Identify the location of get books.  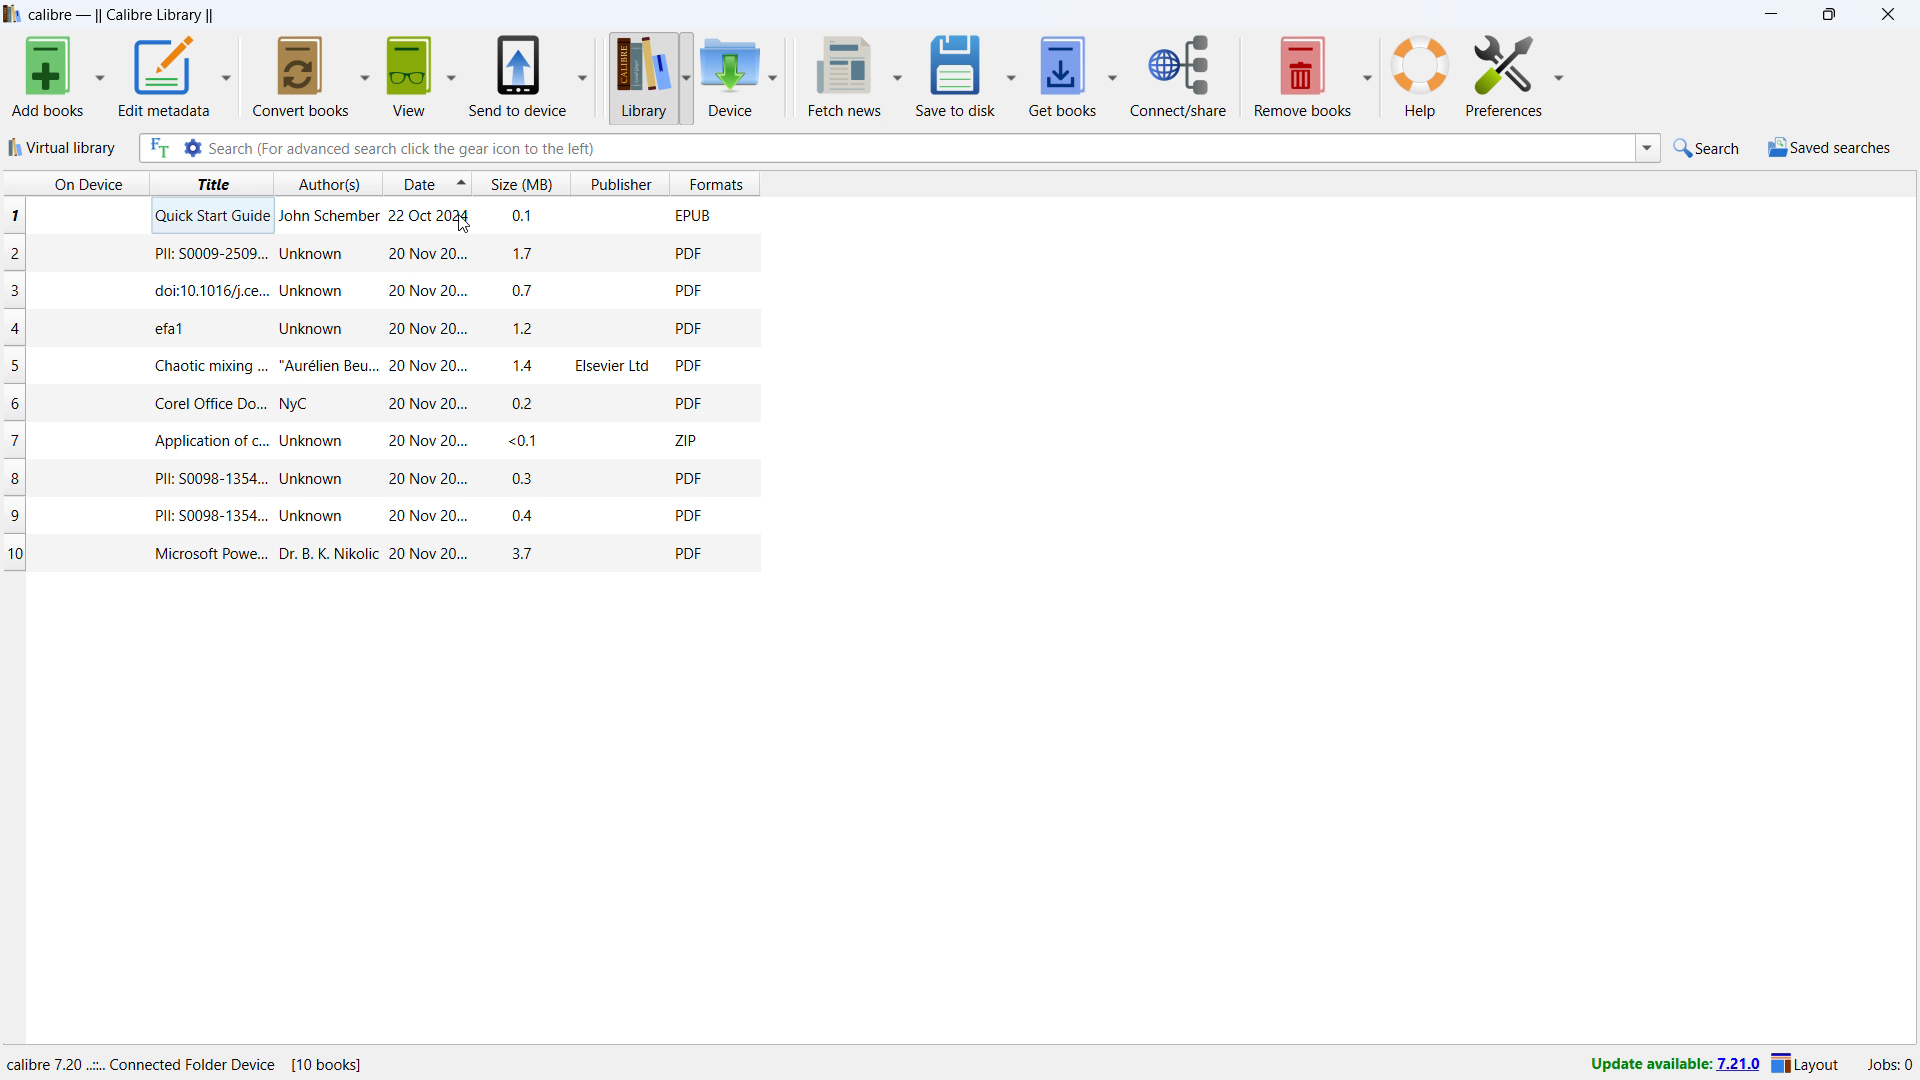
(1062, 76).